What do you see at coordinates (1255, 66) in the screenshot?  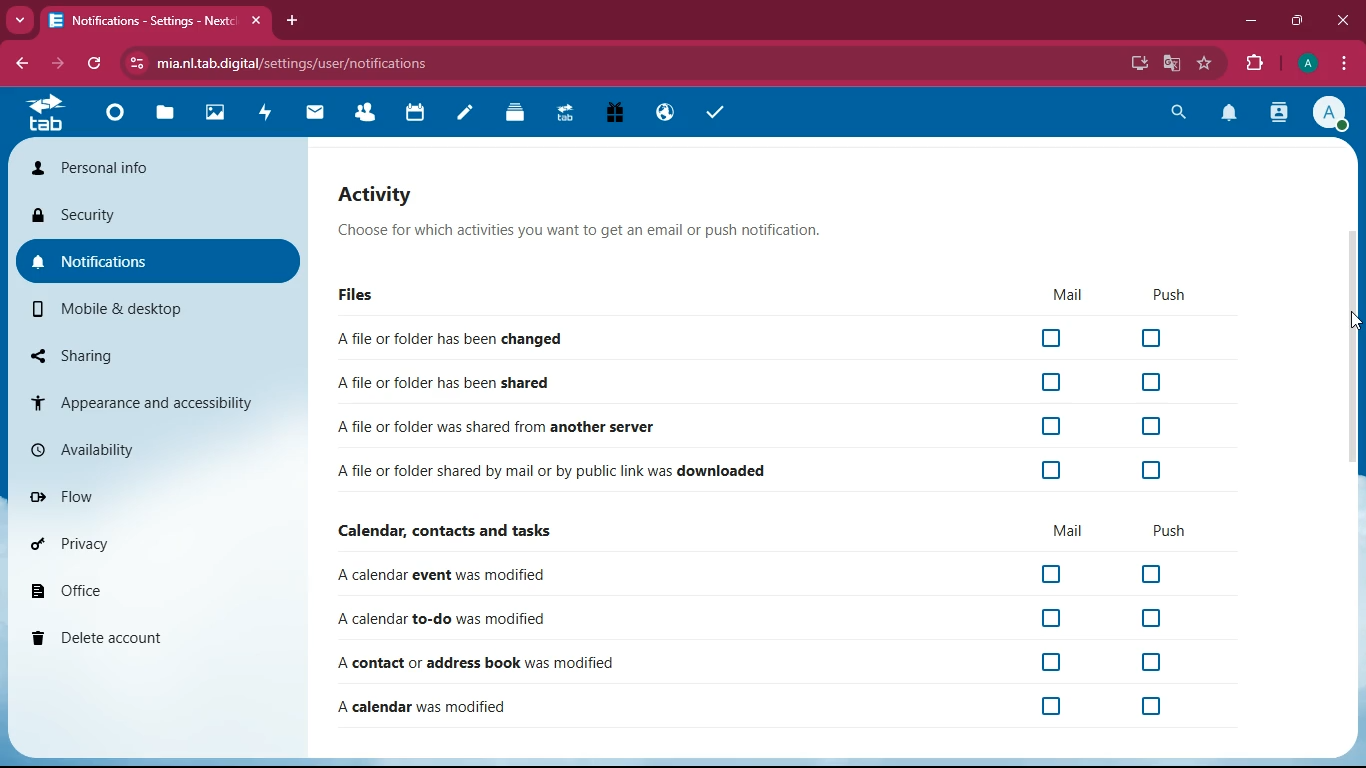 I see `extensions` at bounding box center [1255, 66].